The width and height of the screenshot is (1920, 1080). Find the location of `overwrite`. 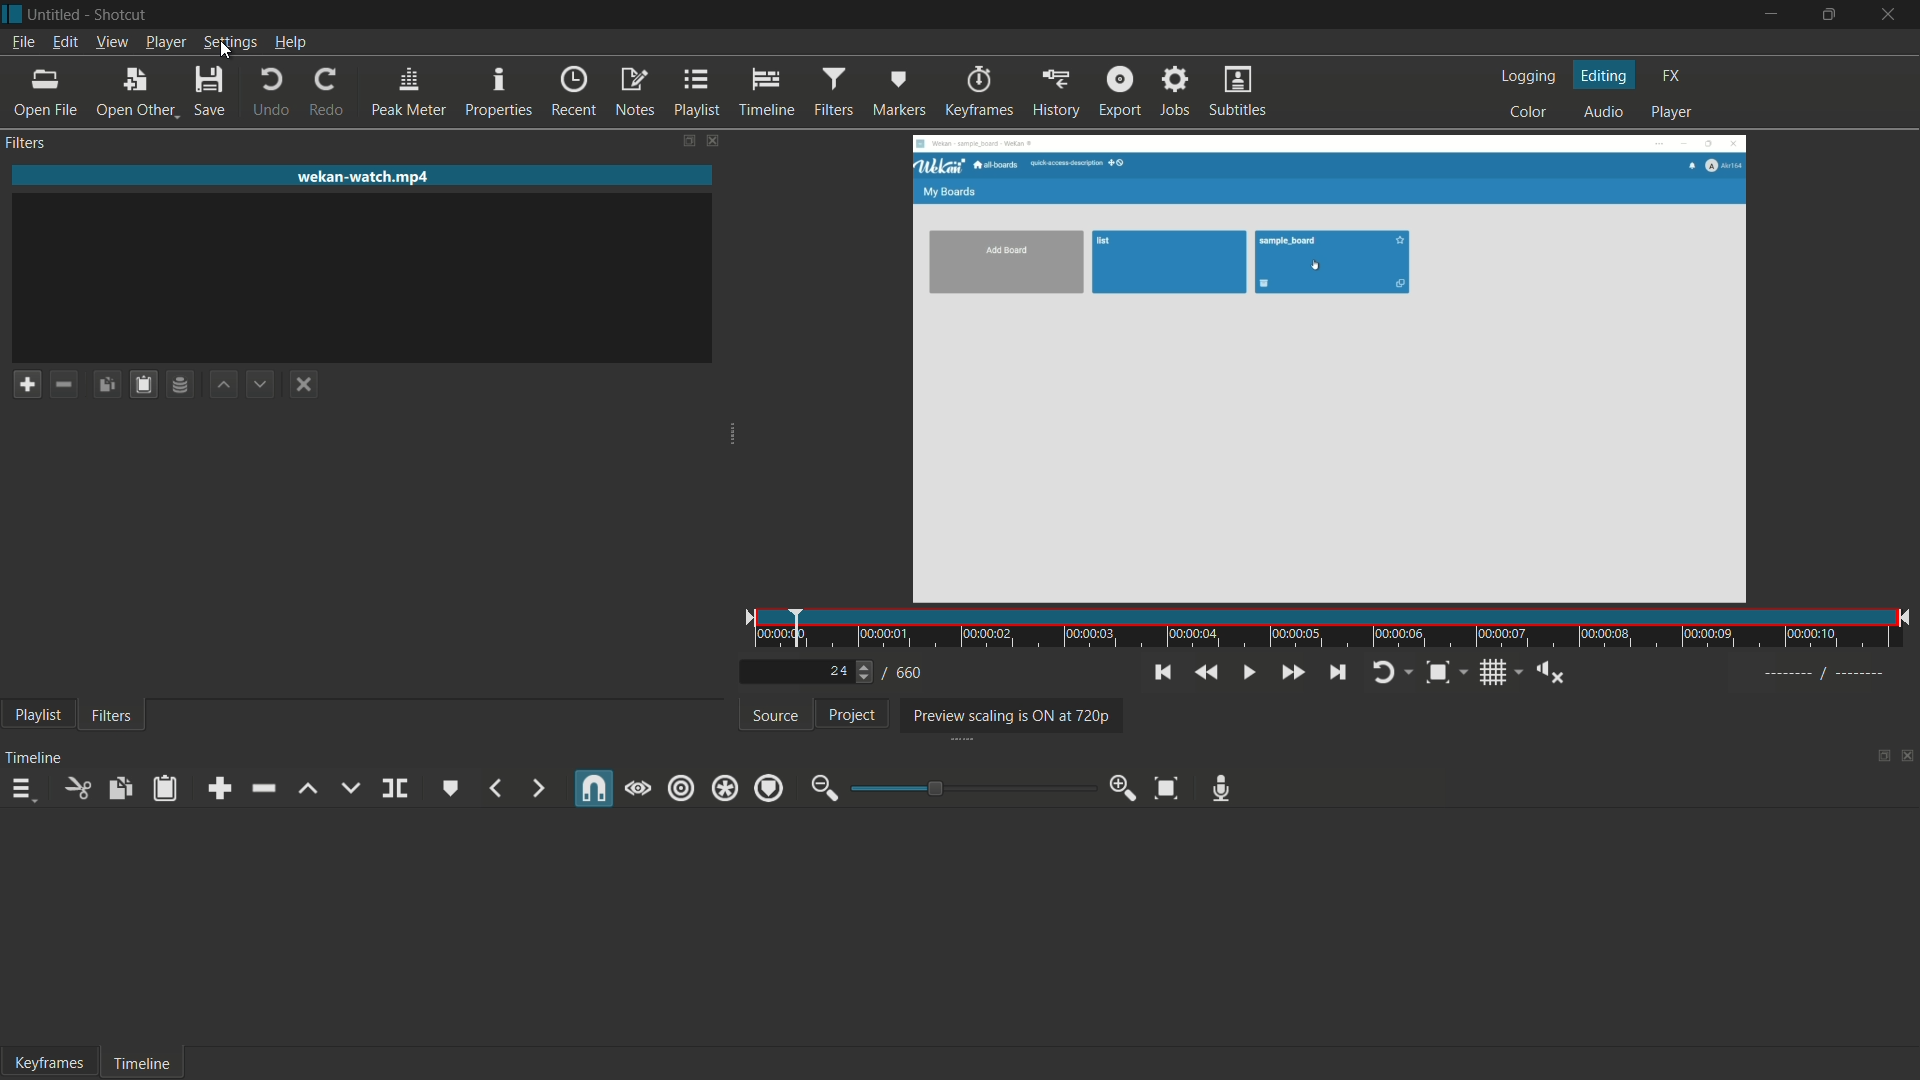

overwrite is located at coordinates (346, 787).